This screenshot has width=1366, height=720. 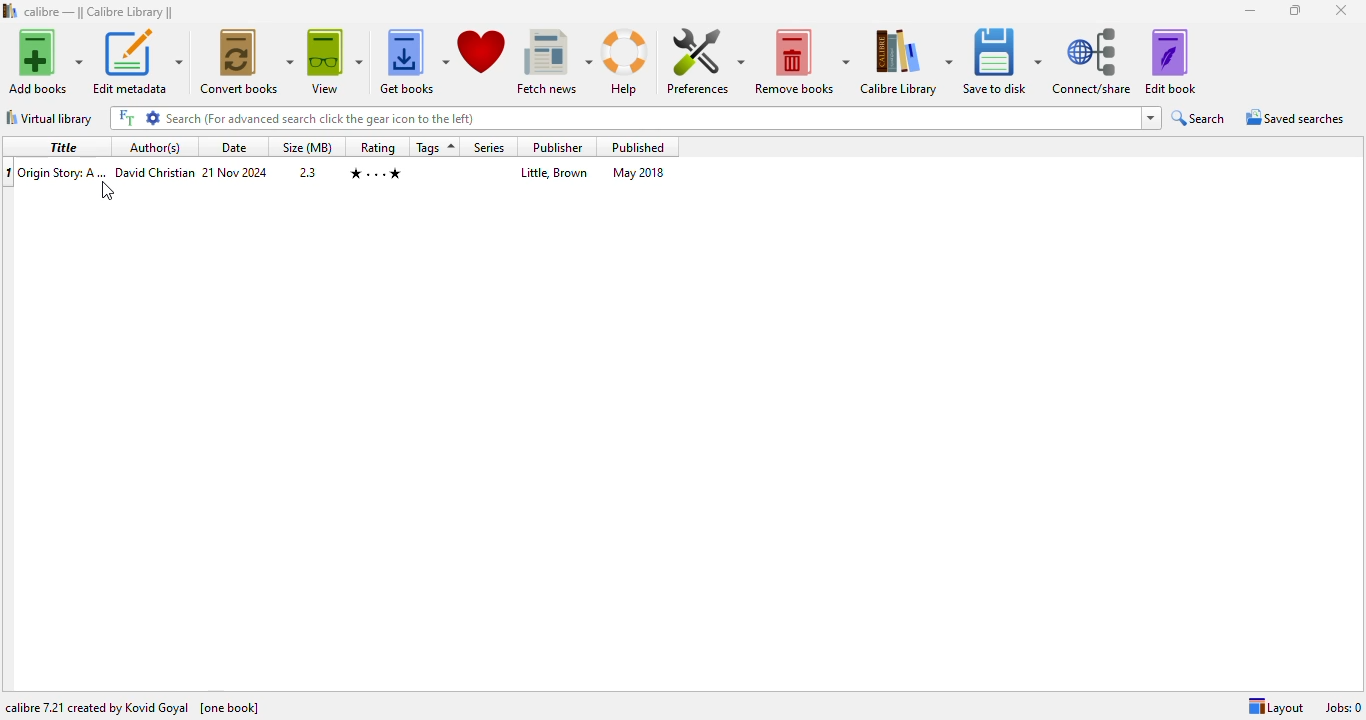 I want to click on author(s), so click(x=154, y=147).